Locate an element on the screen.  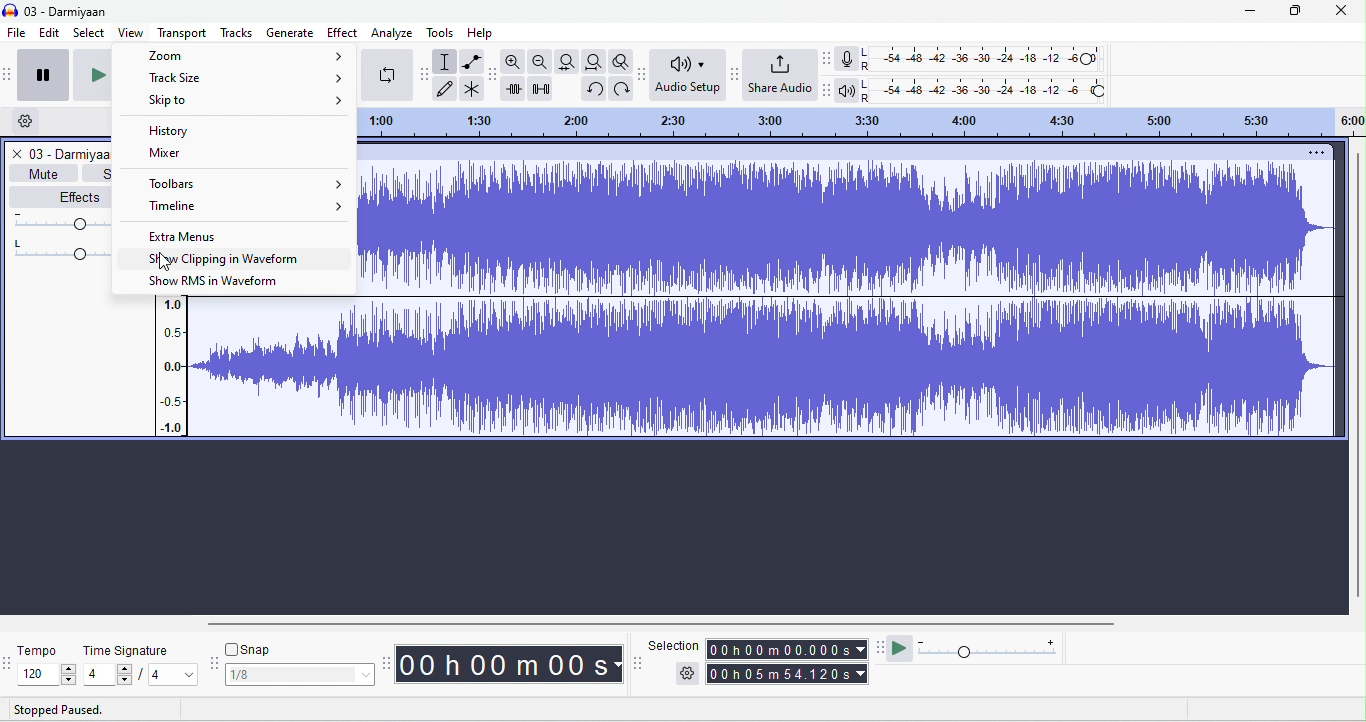
play is located at coordinates (90, 74).